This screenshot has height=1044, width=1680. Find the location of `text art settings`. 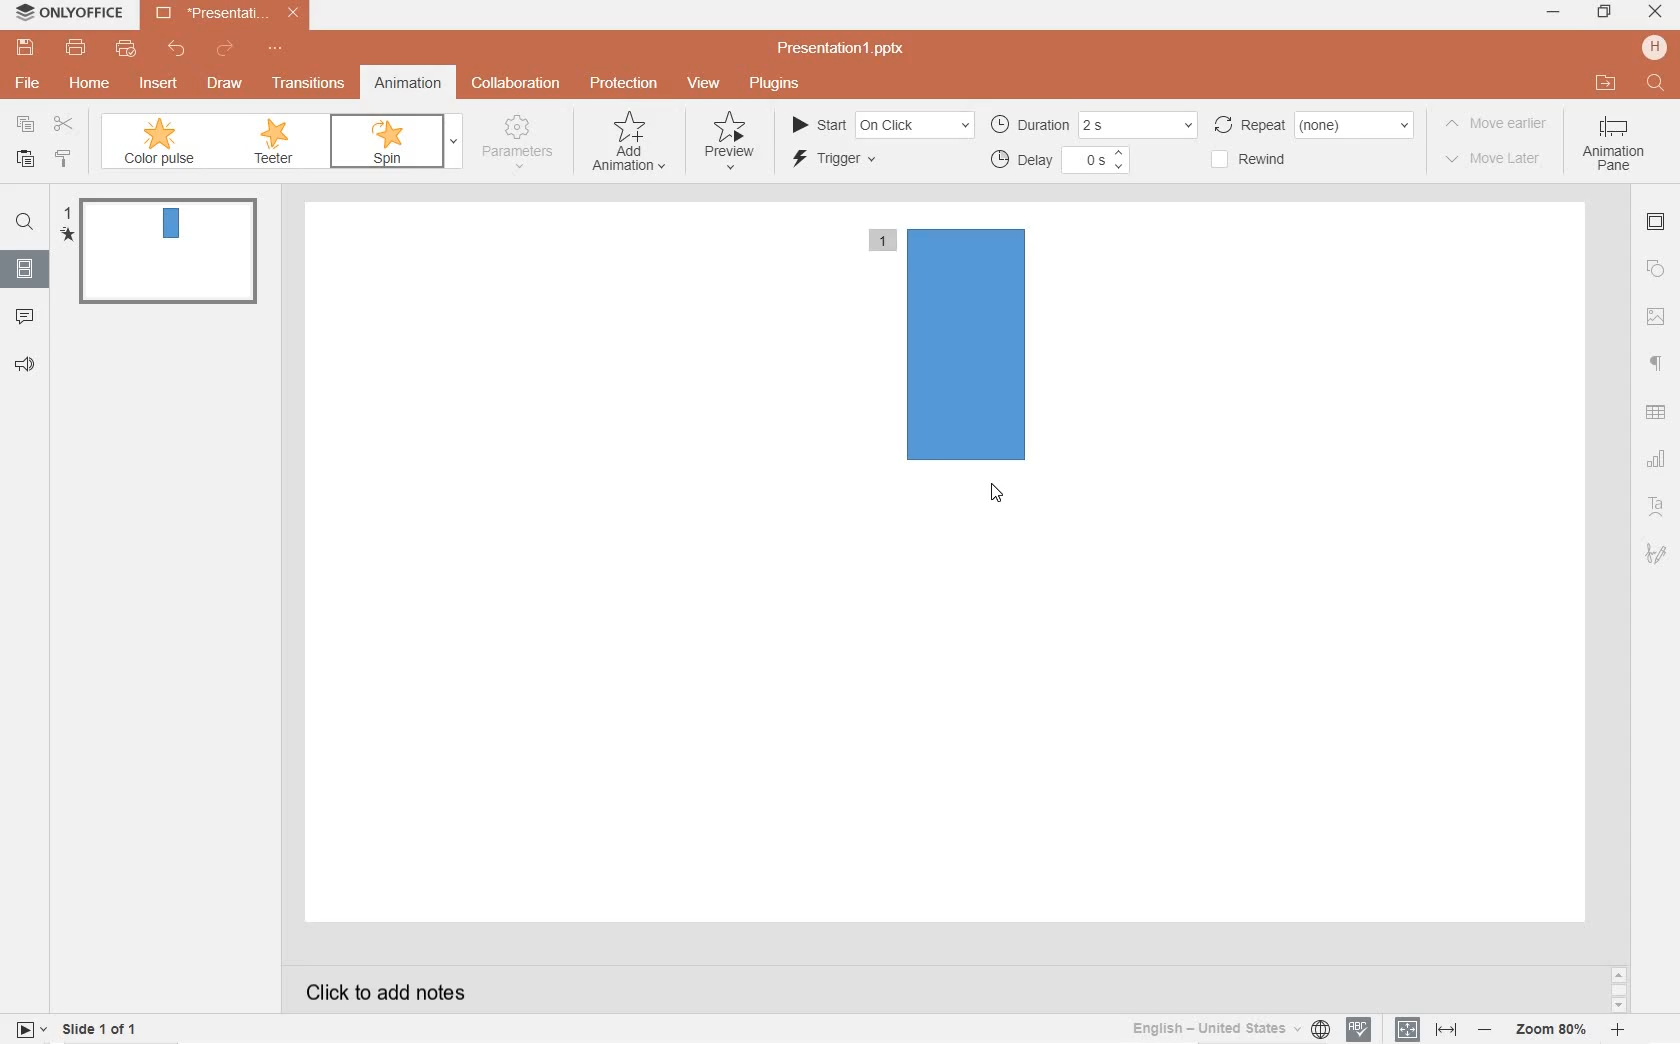

text art settings is located at coordinates (1654, 504).